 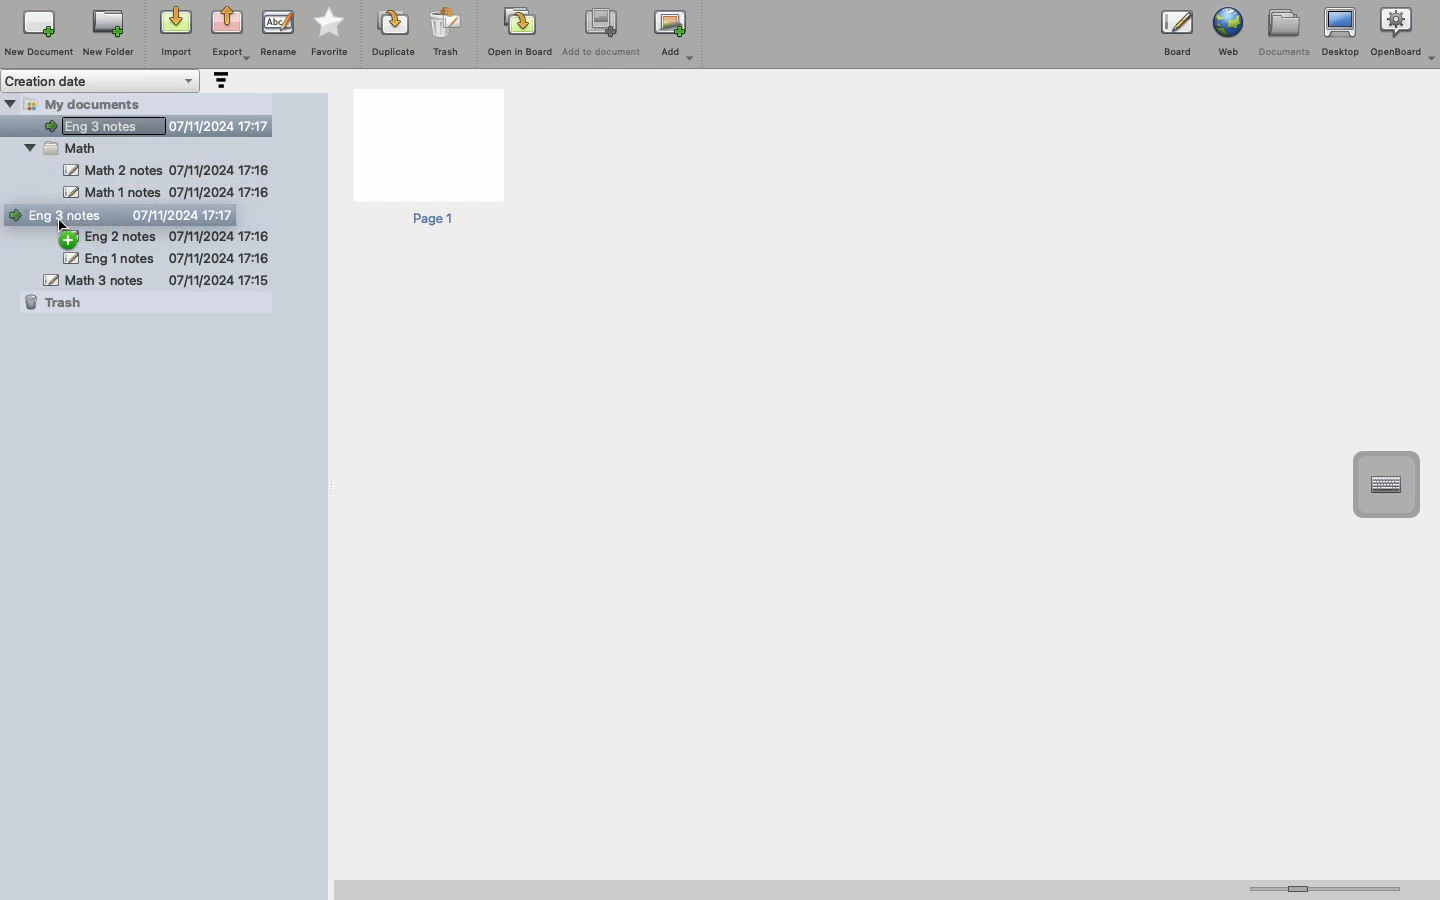 I want to click on Eng 3 notes 07/11/2024 17117, so click(x=133, y=216).